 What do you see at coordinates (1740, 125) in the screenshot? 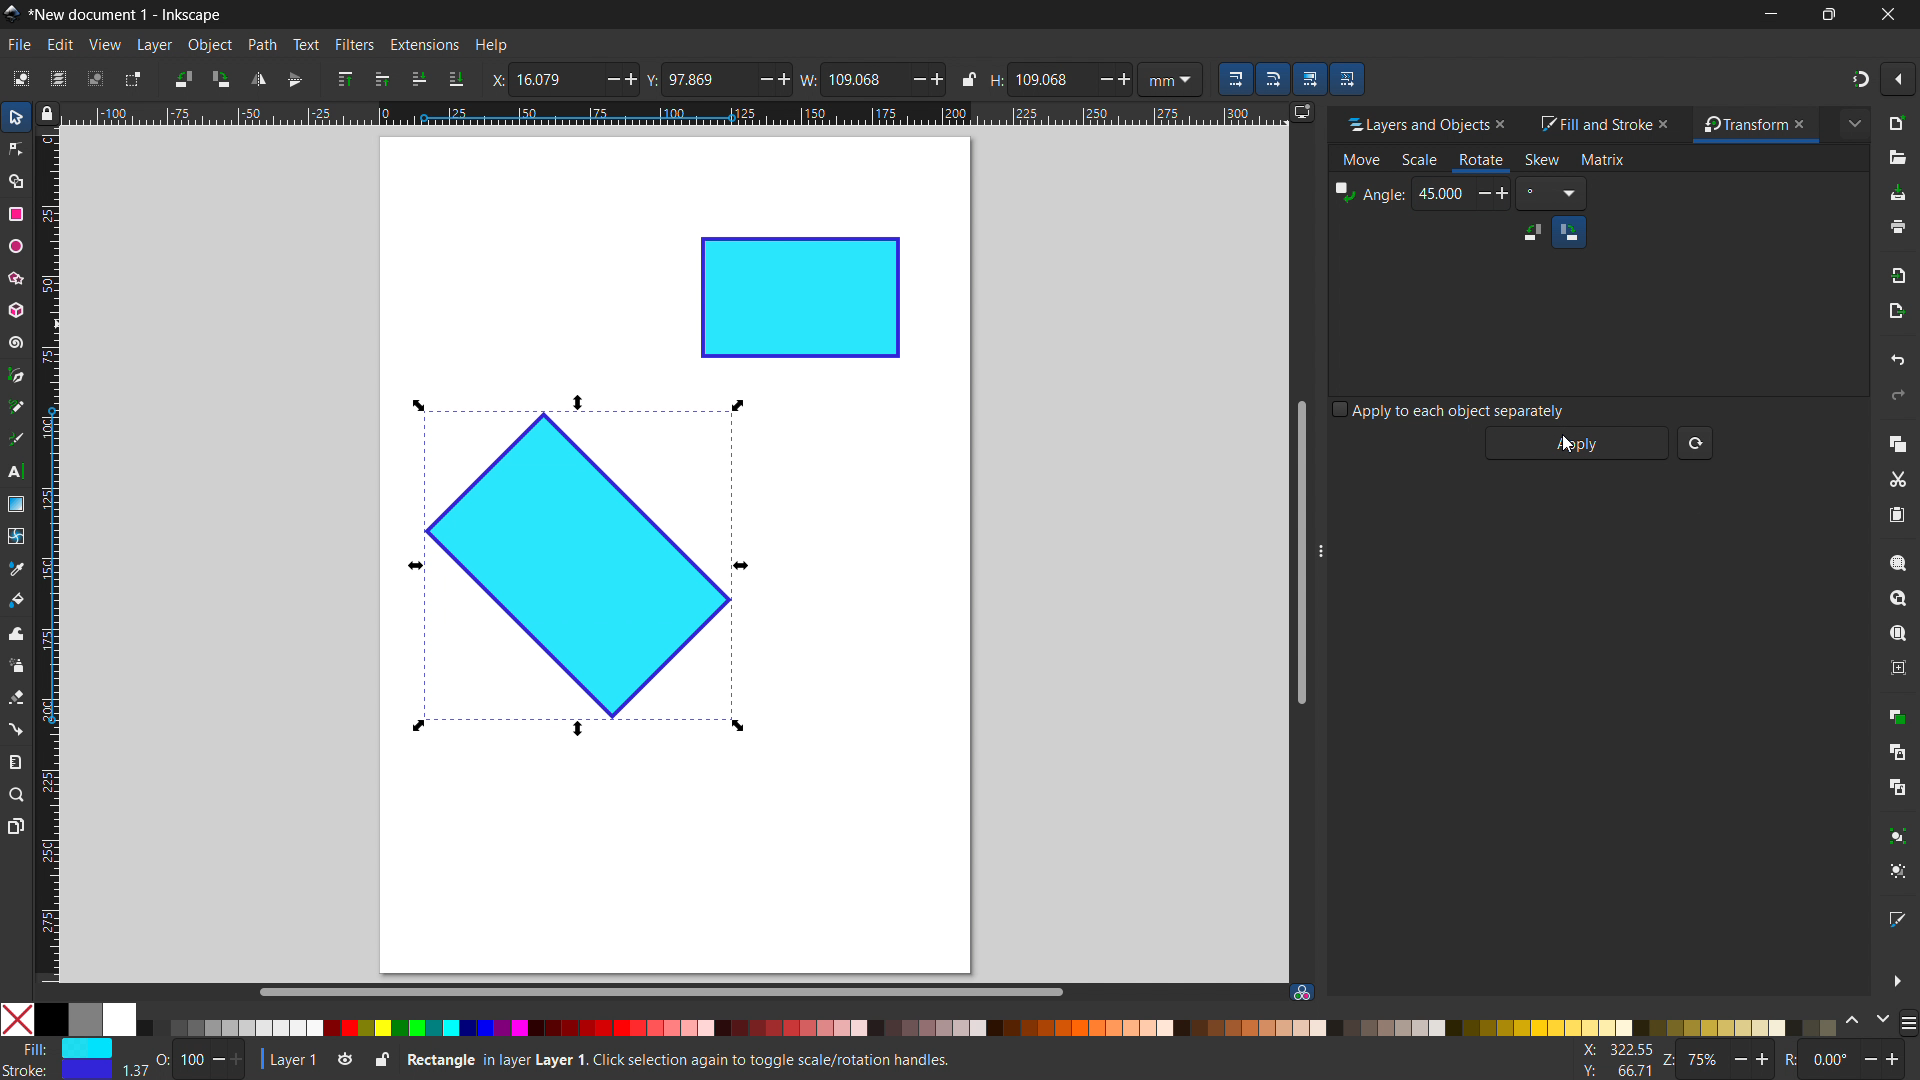
I see `transform` at bounding box center [1740, 125].